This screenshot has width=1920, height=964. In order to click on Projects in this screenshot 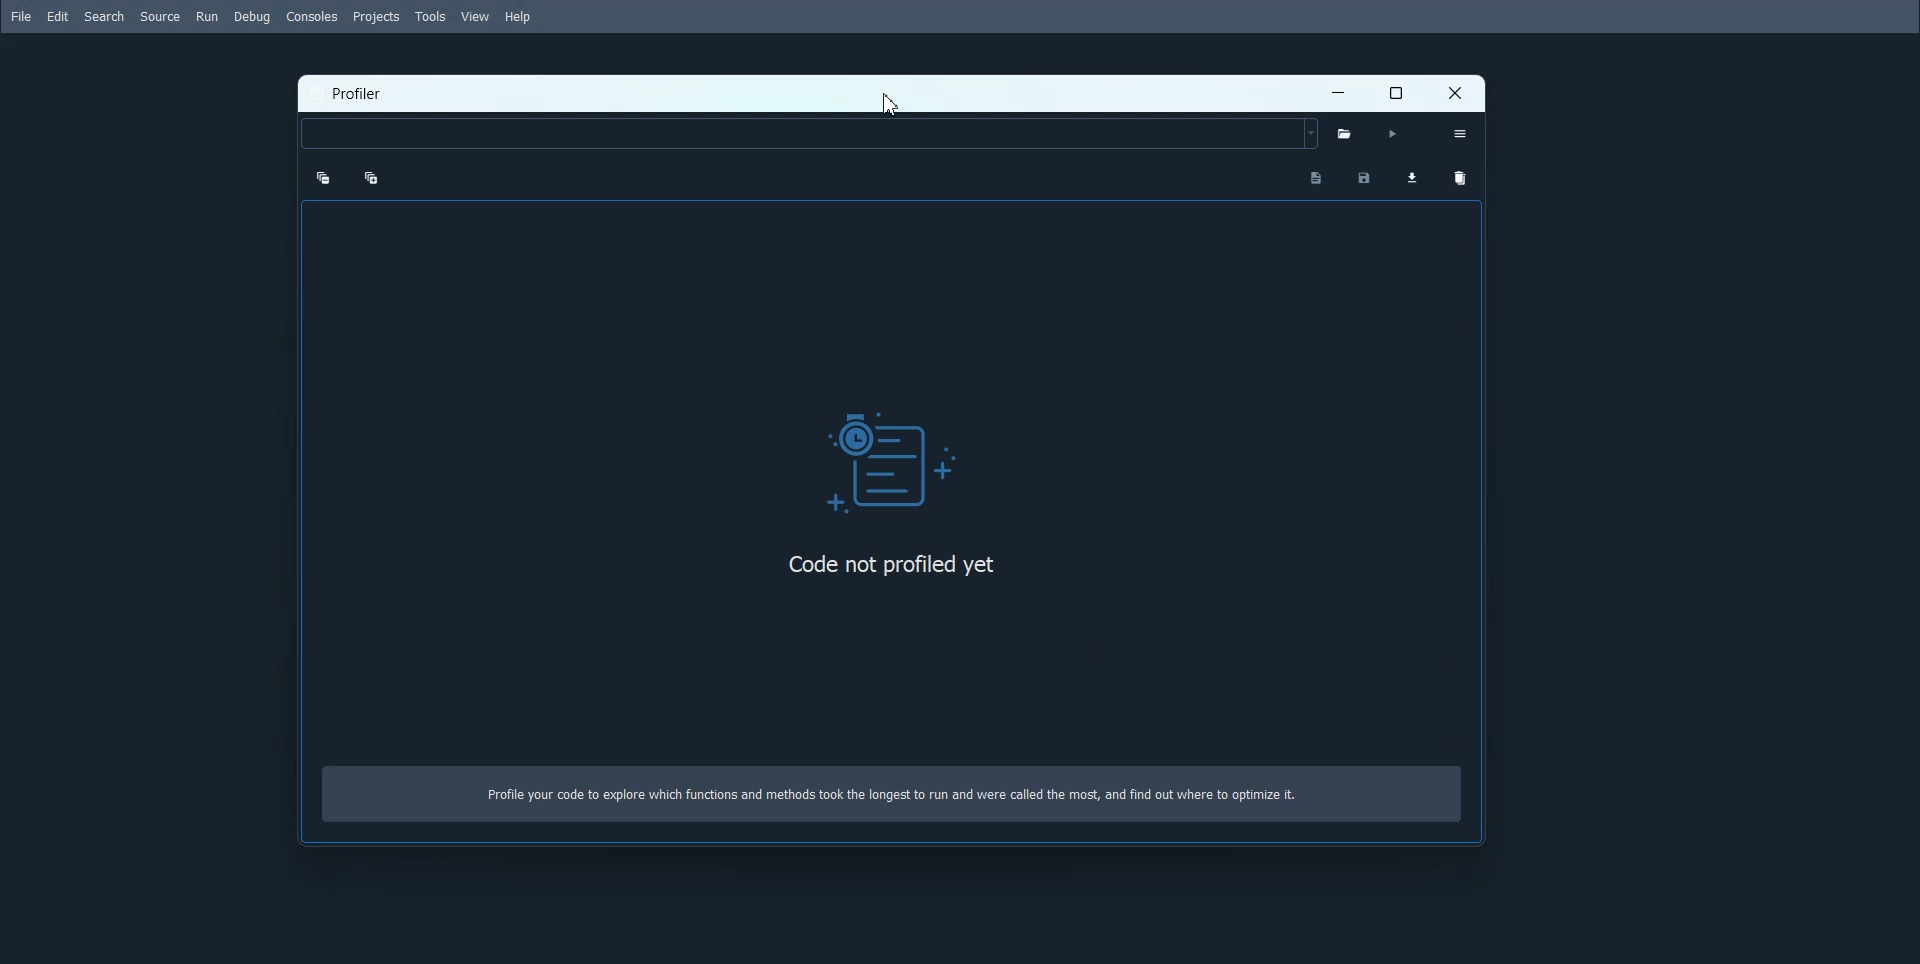, I will do `click(379, 18)`.